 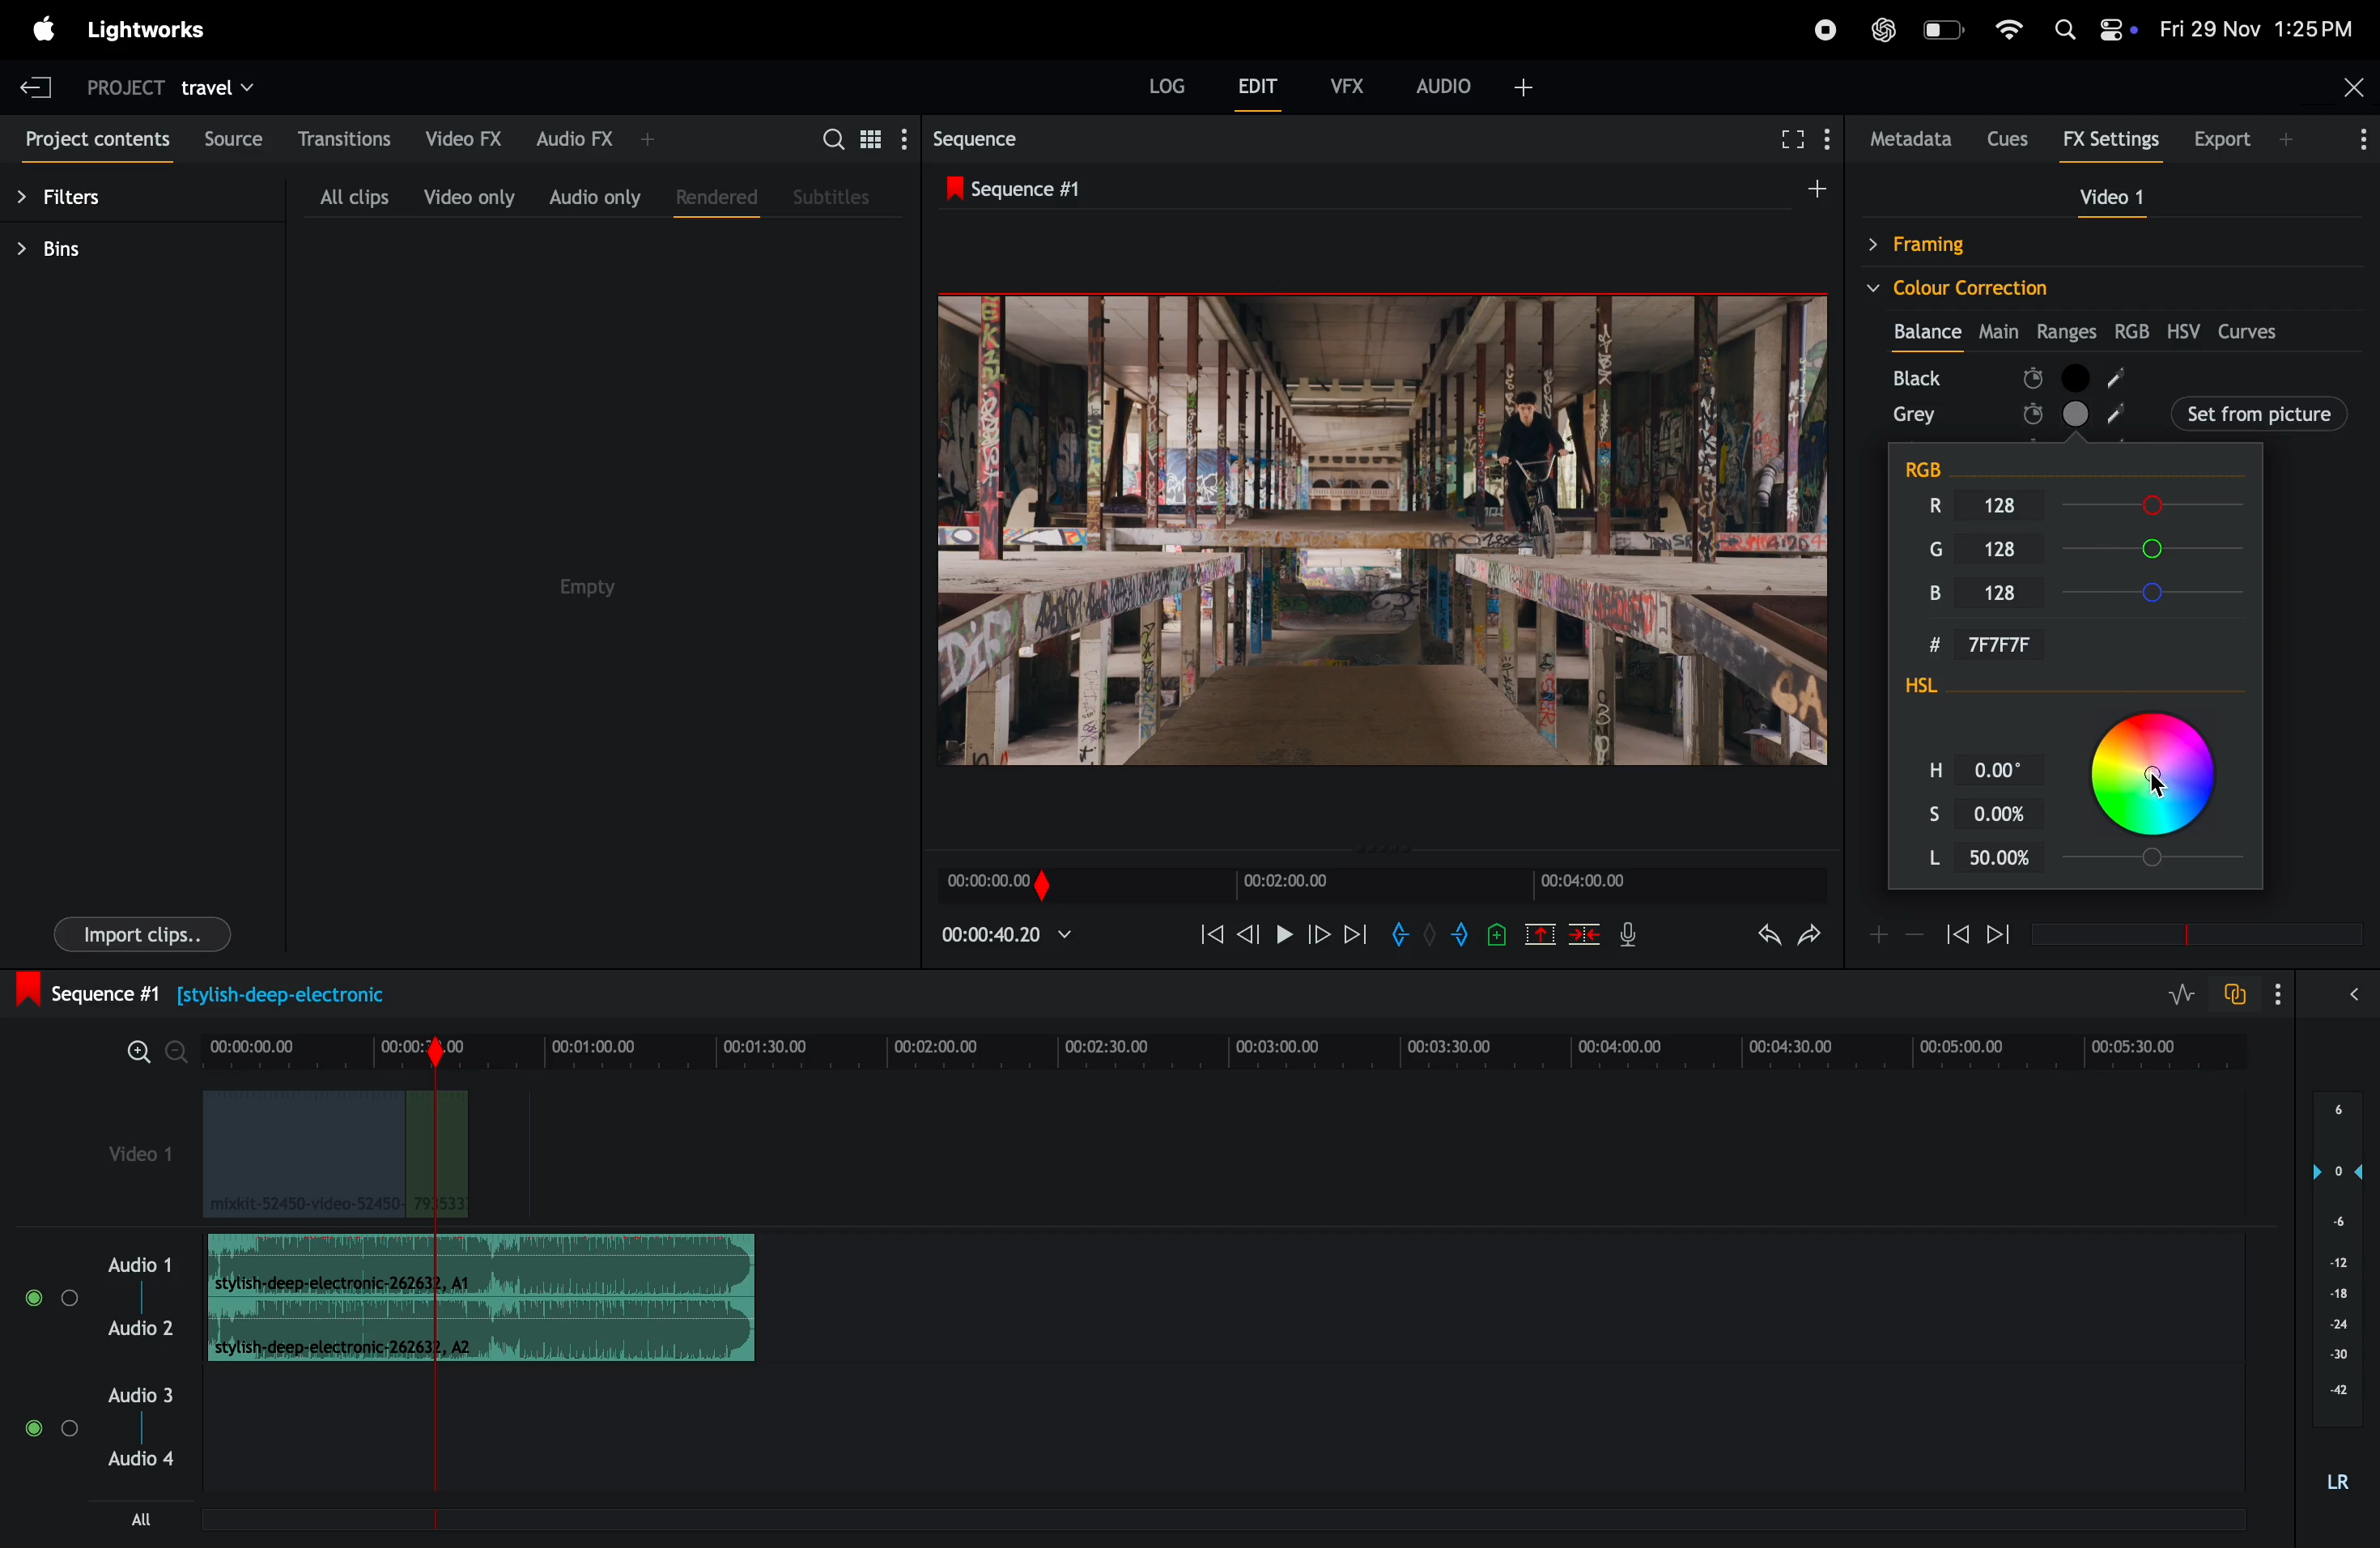 What do you see at coordinates (1915, 415) in the screenshot?
I see `grey` at bounding box center [1915, 415].